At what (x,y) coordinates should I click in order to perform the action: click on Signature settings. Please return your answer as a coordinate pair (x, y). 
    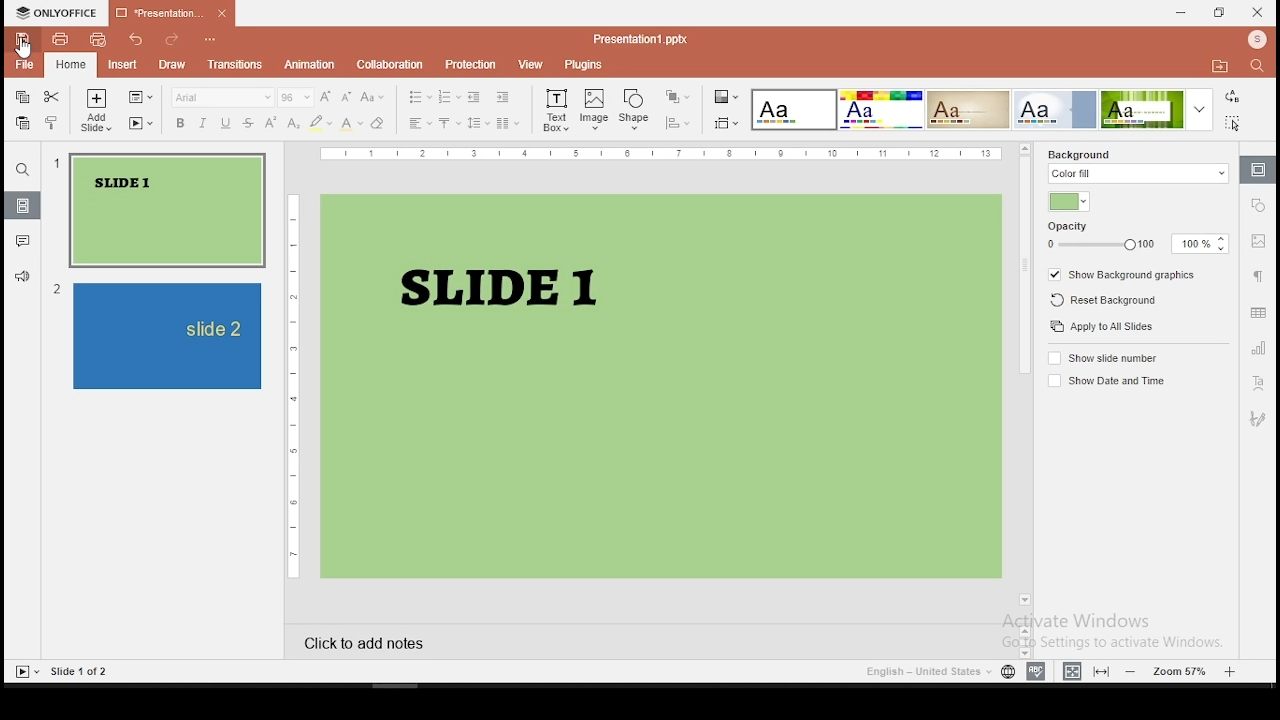
    Looking at the image, I should click on (1258, 420).